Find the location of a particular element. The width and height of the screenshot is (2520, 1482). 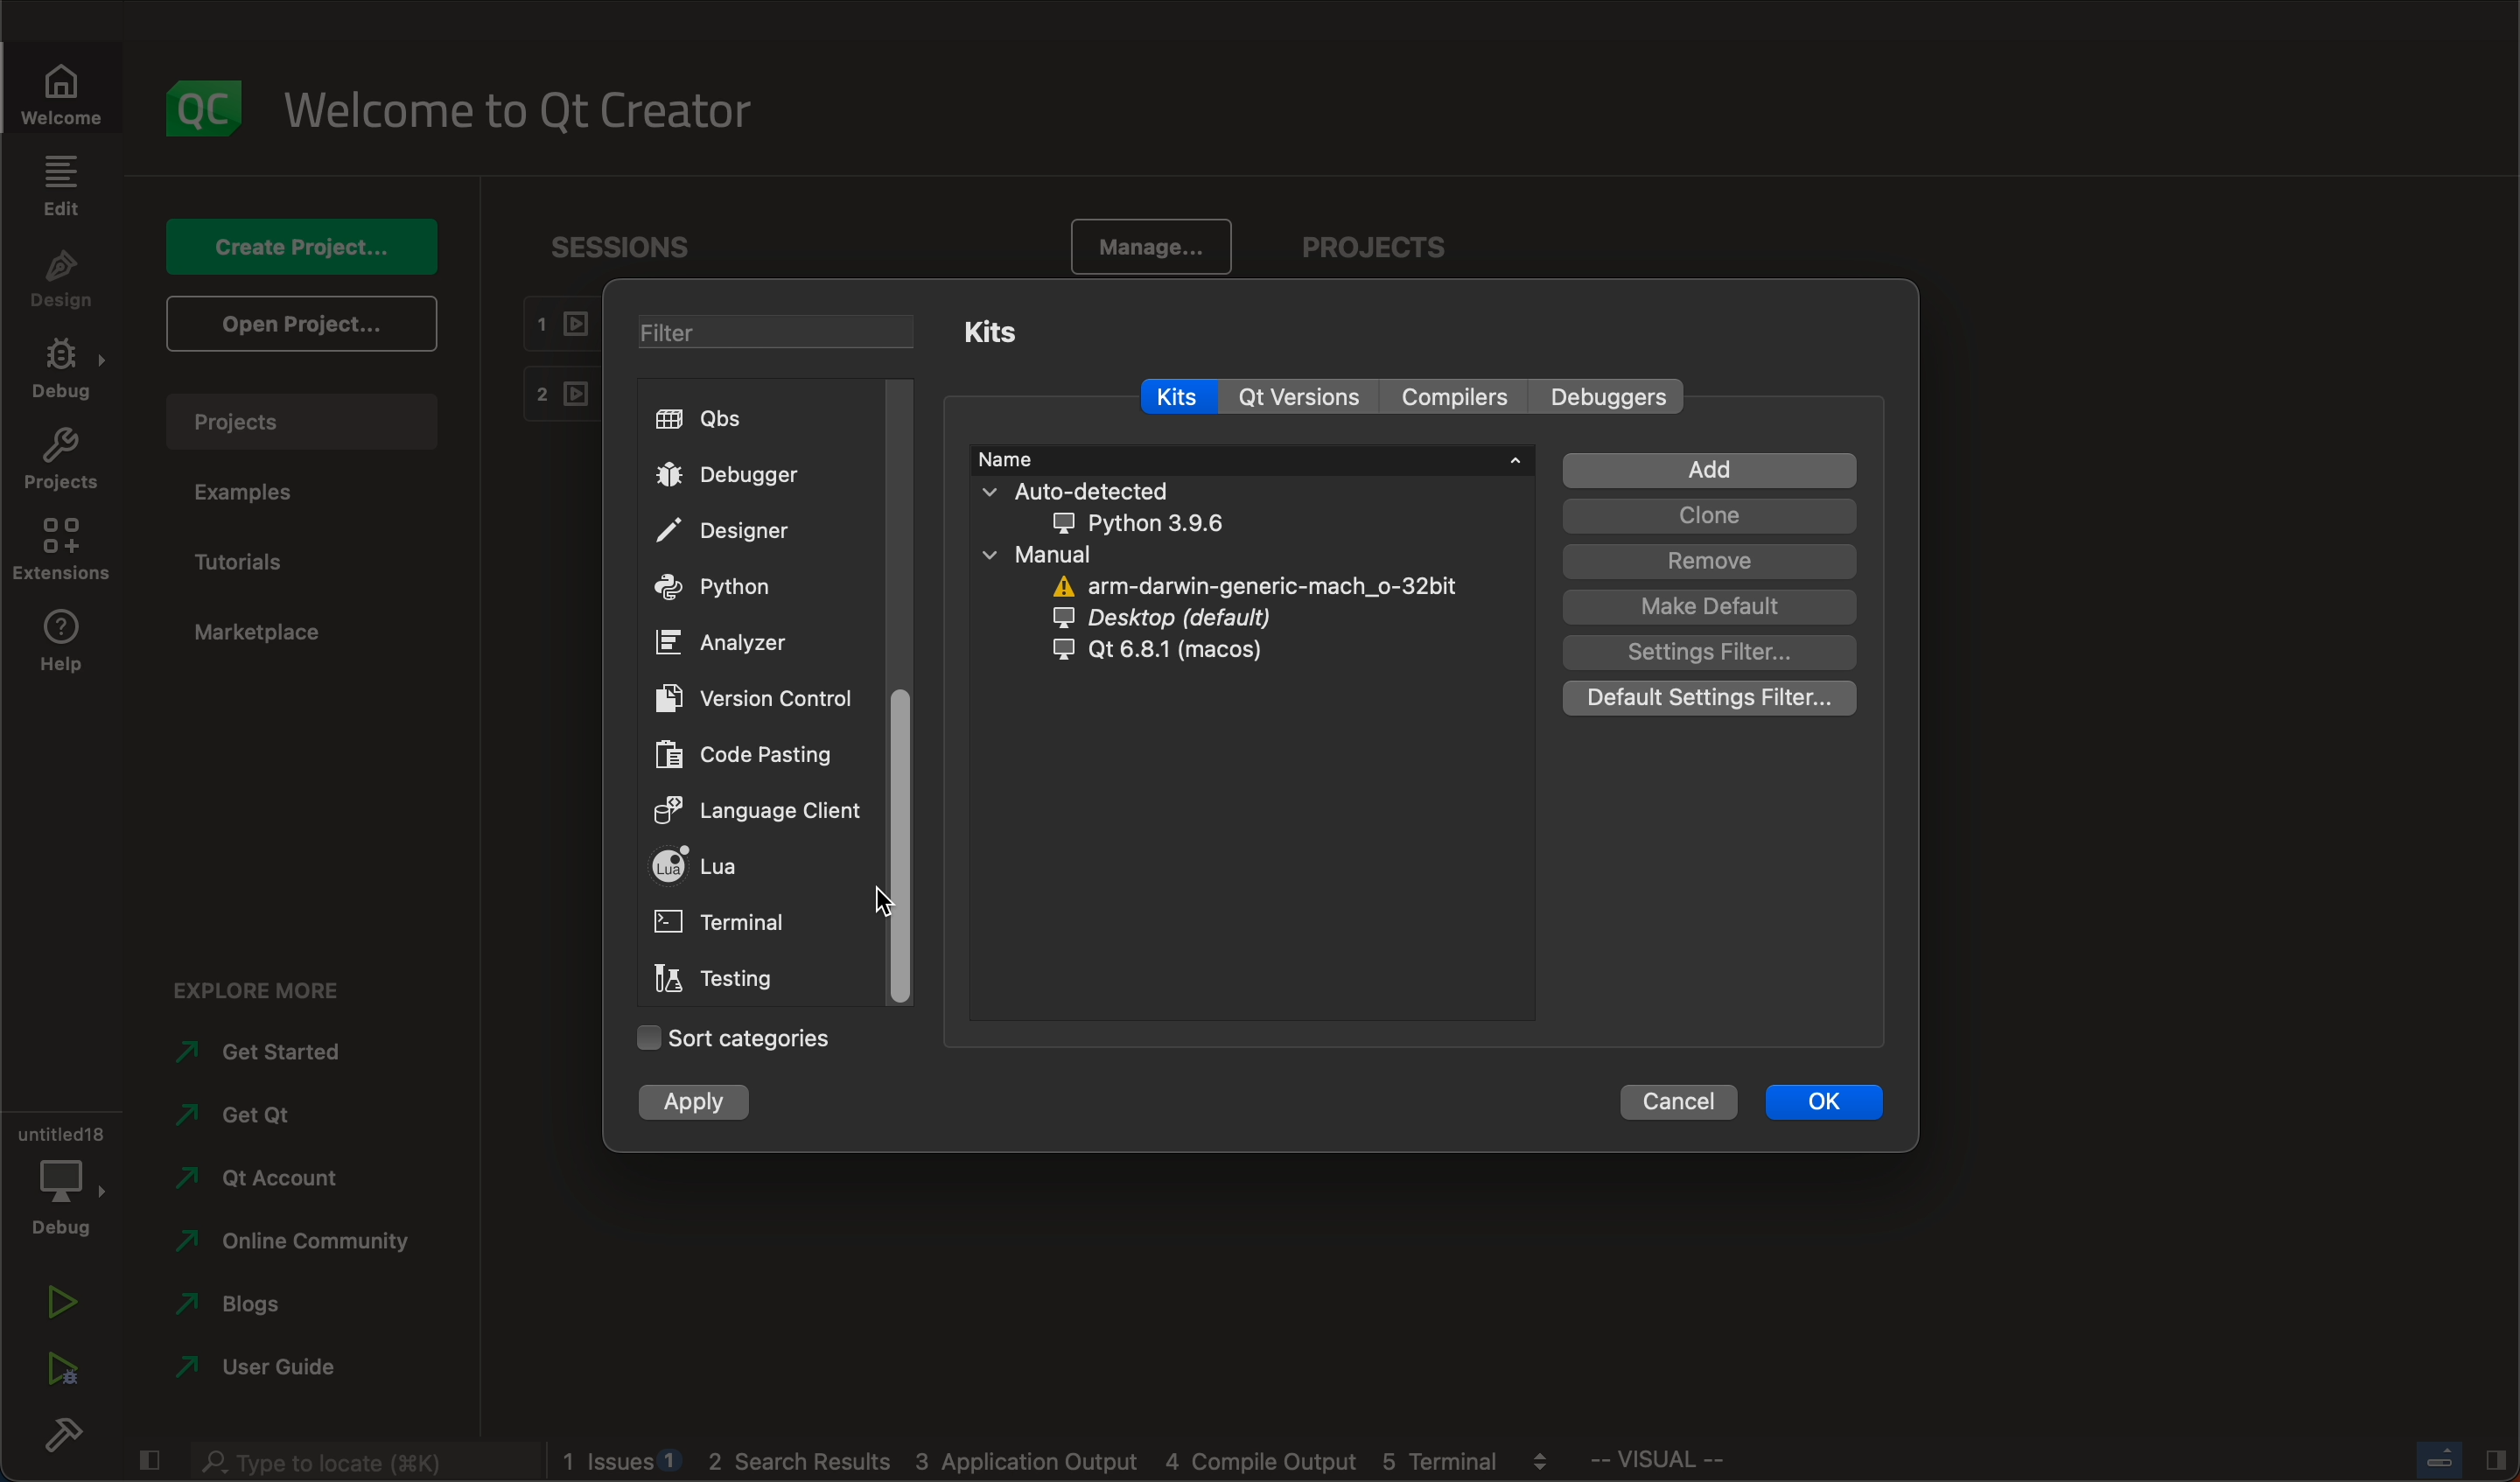

desktop is located at coordinates (1175, 621).